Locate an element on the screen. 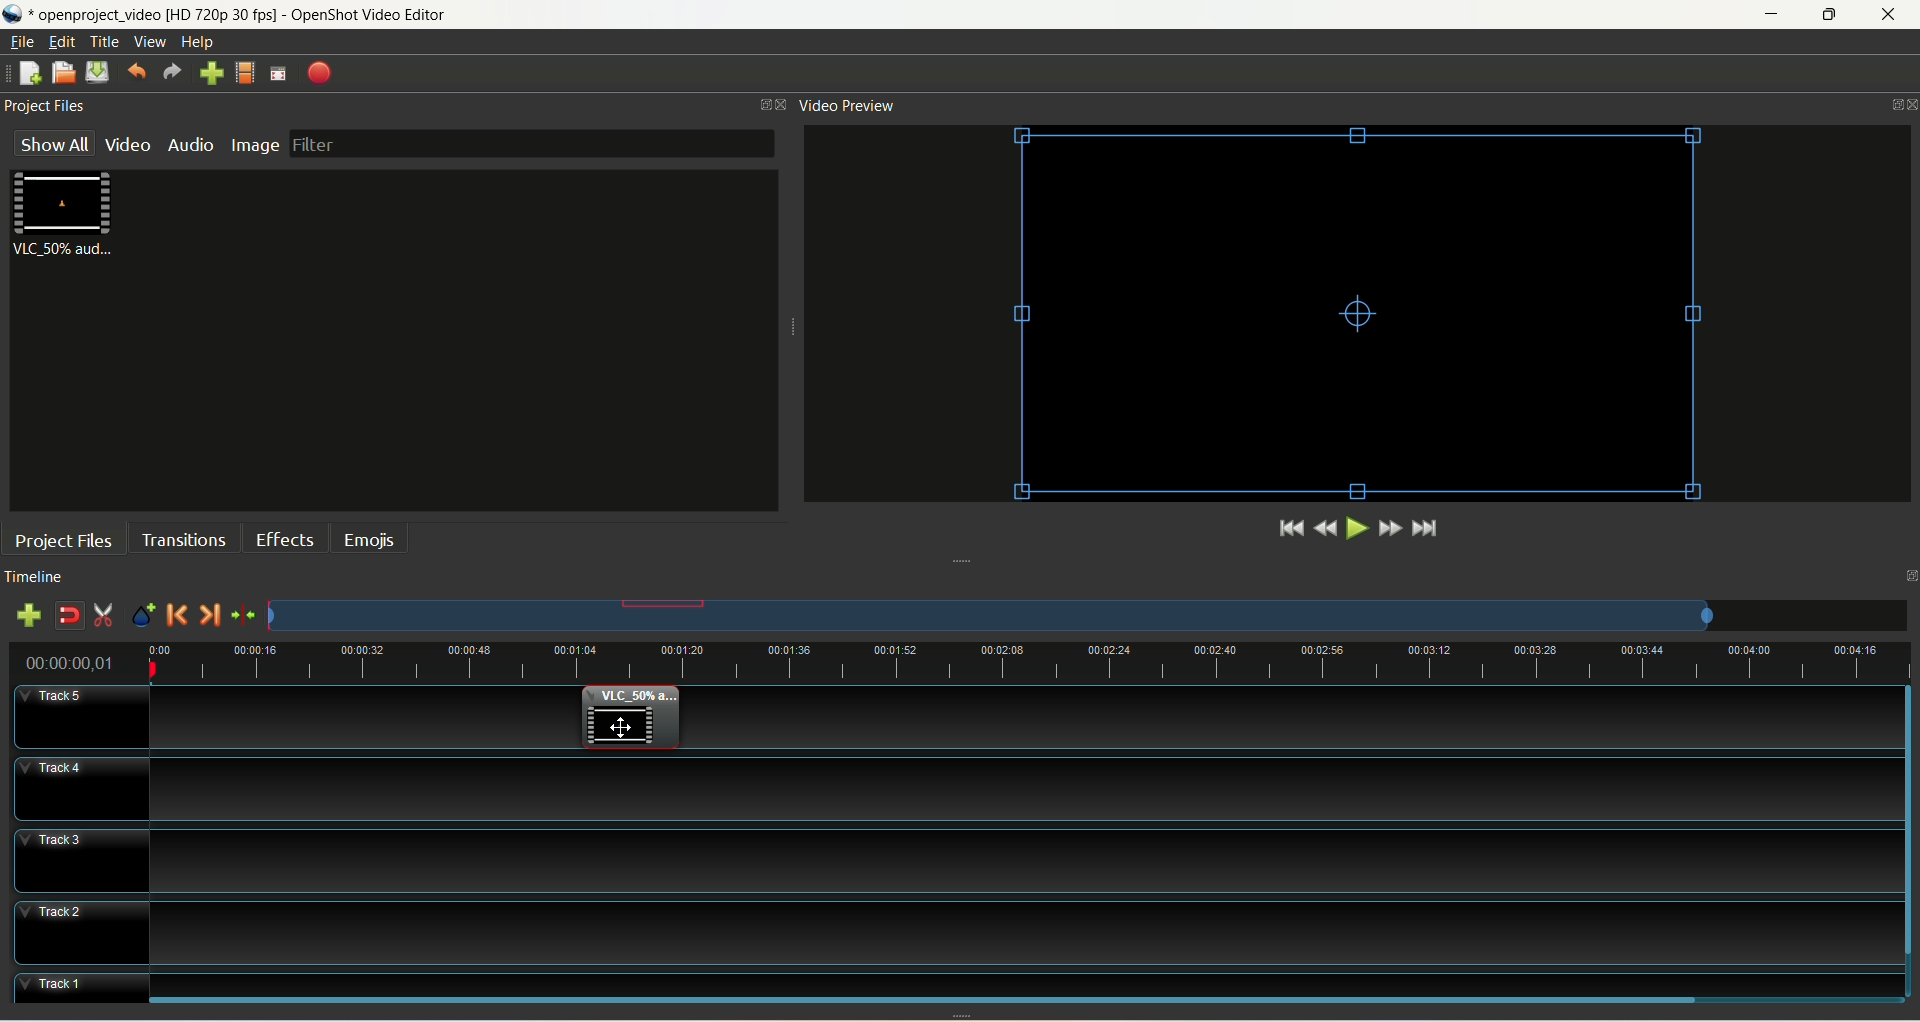  view is located at coordinates (151, 41).